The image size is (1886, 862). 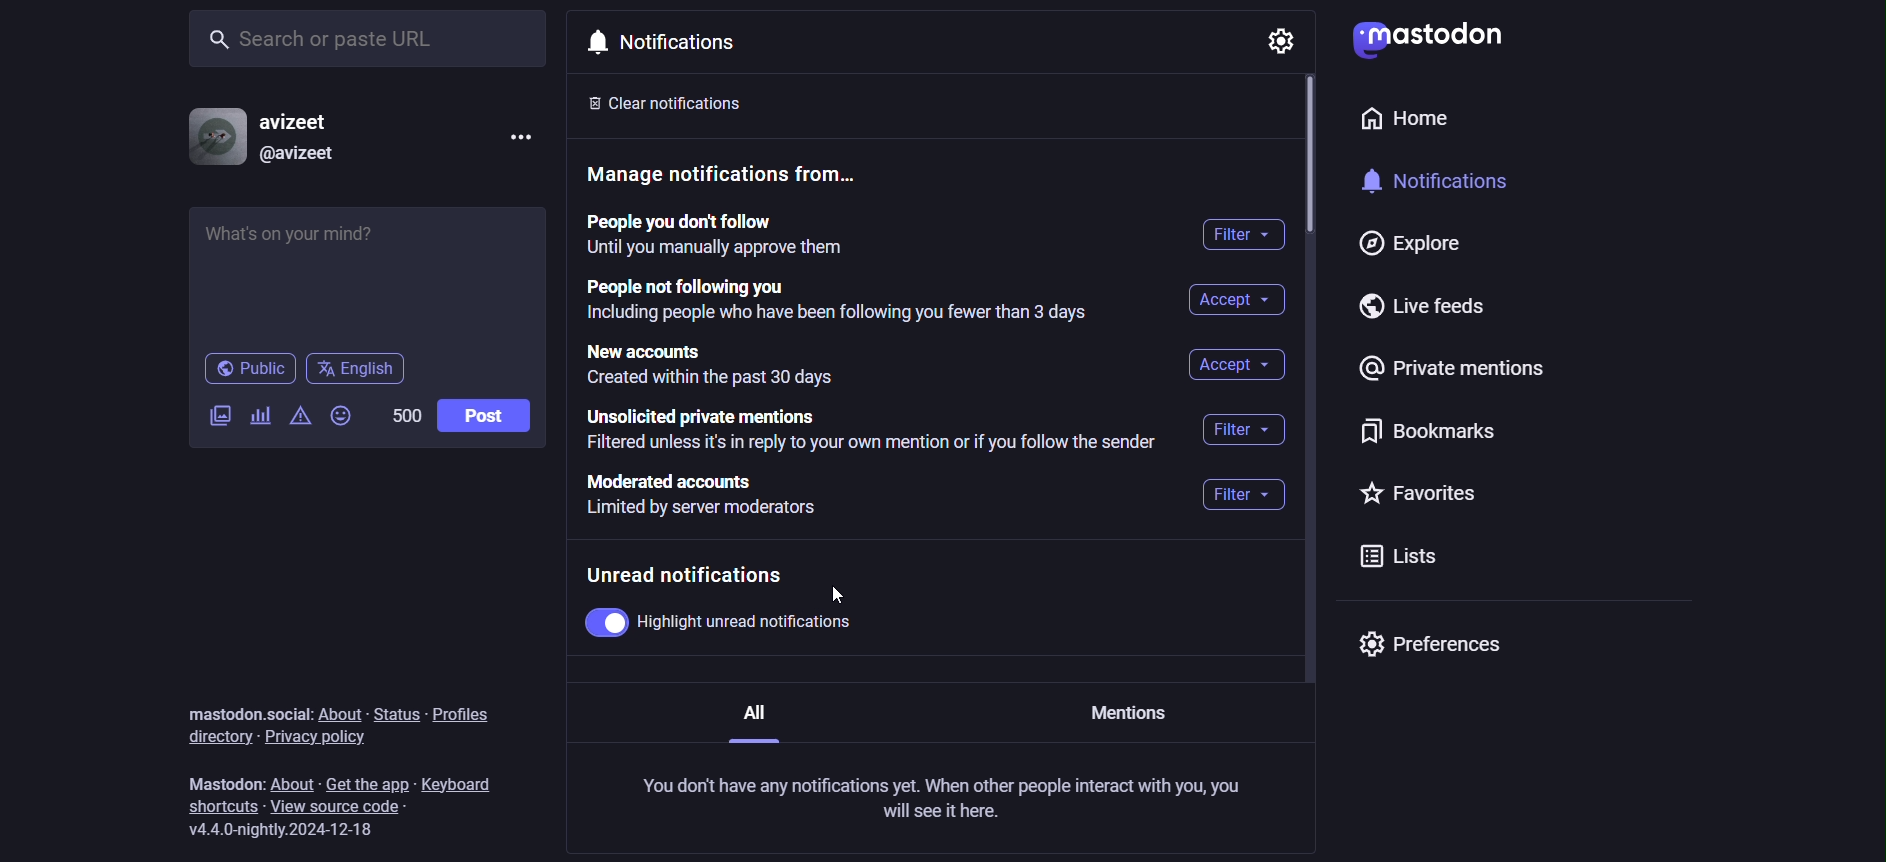 I want to click on notifications, so click(x=1438, y=185).